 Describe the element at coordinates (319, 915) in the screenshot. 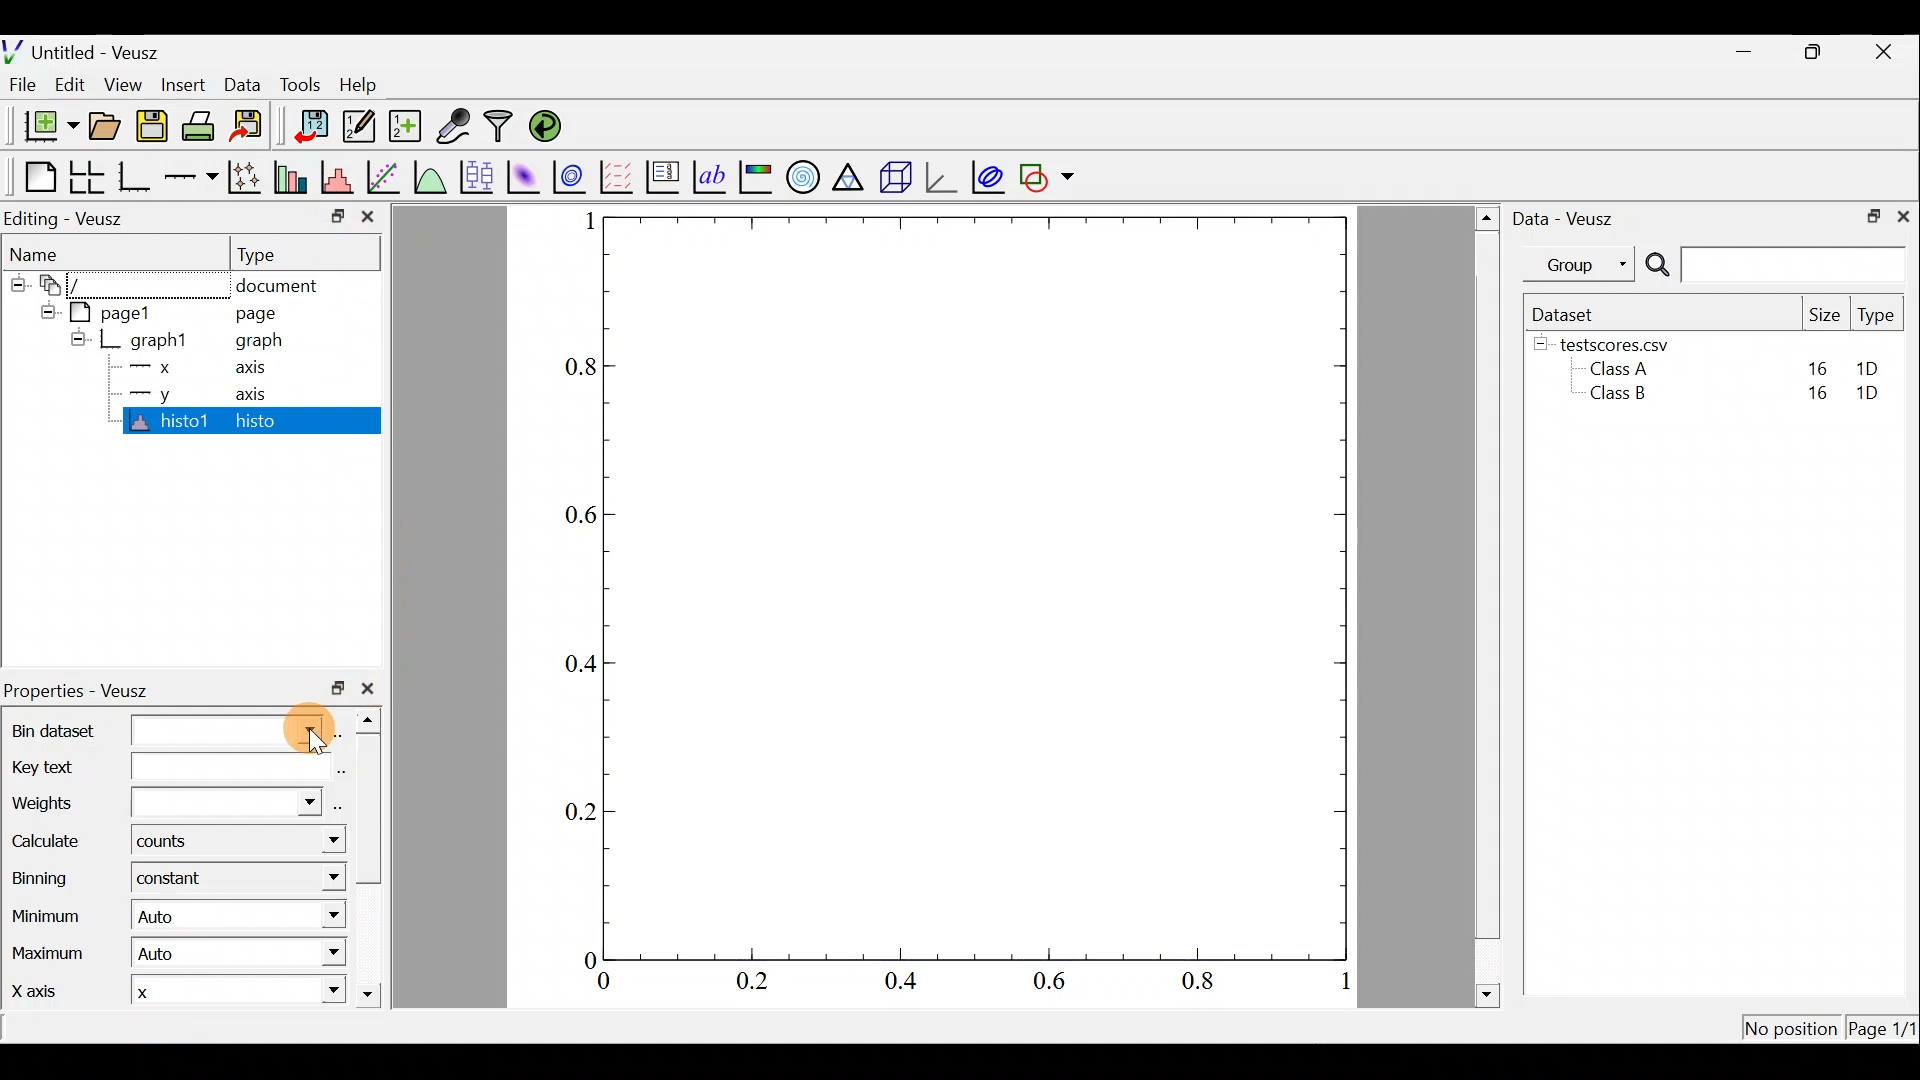

I see `Minimum dropdown` at that location.